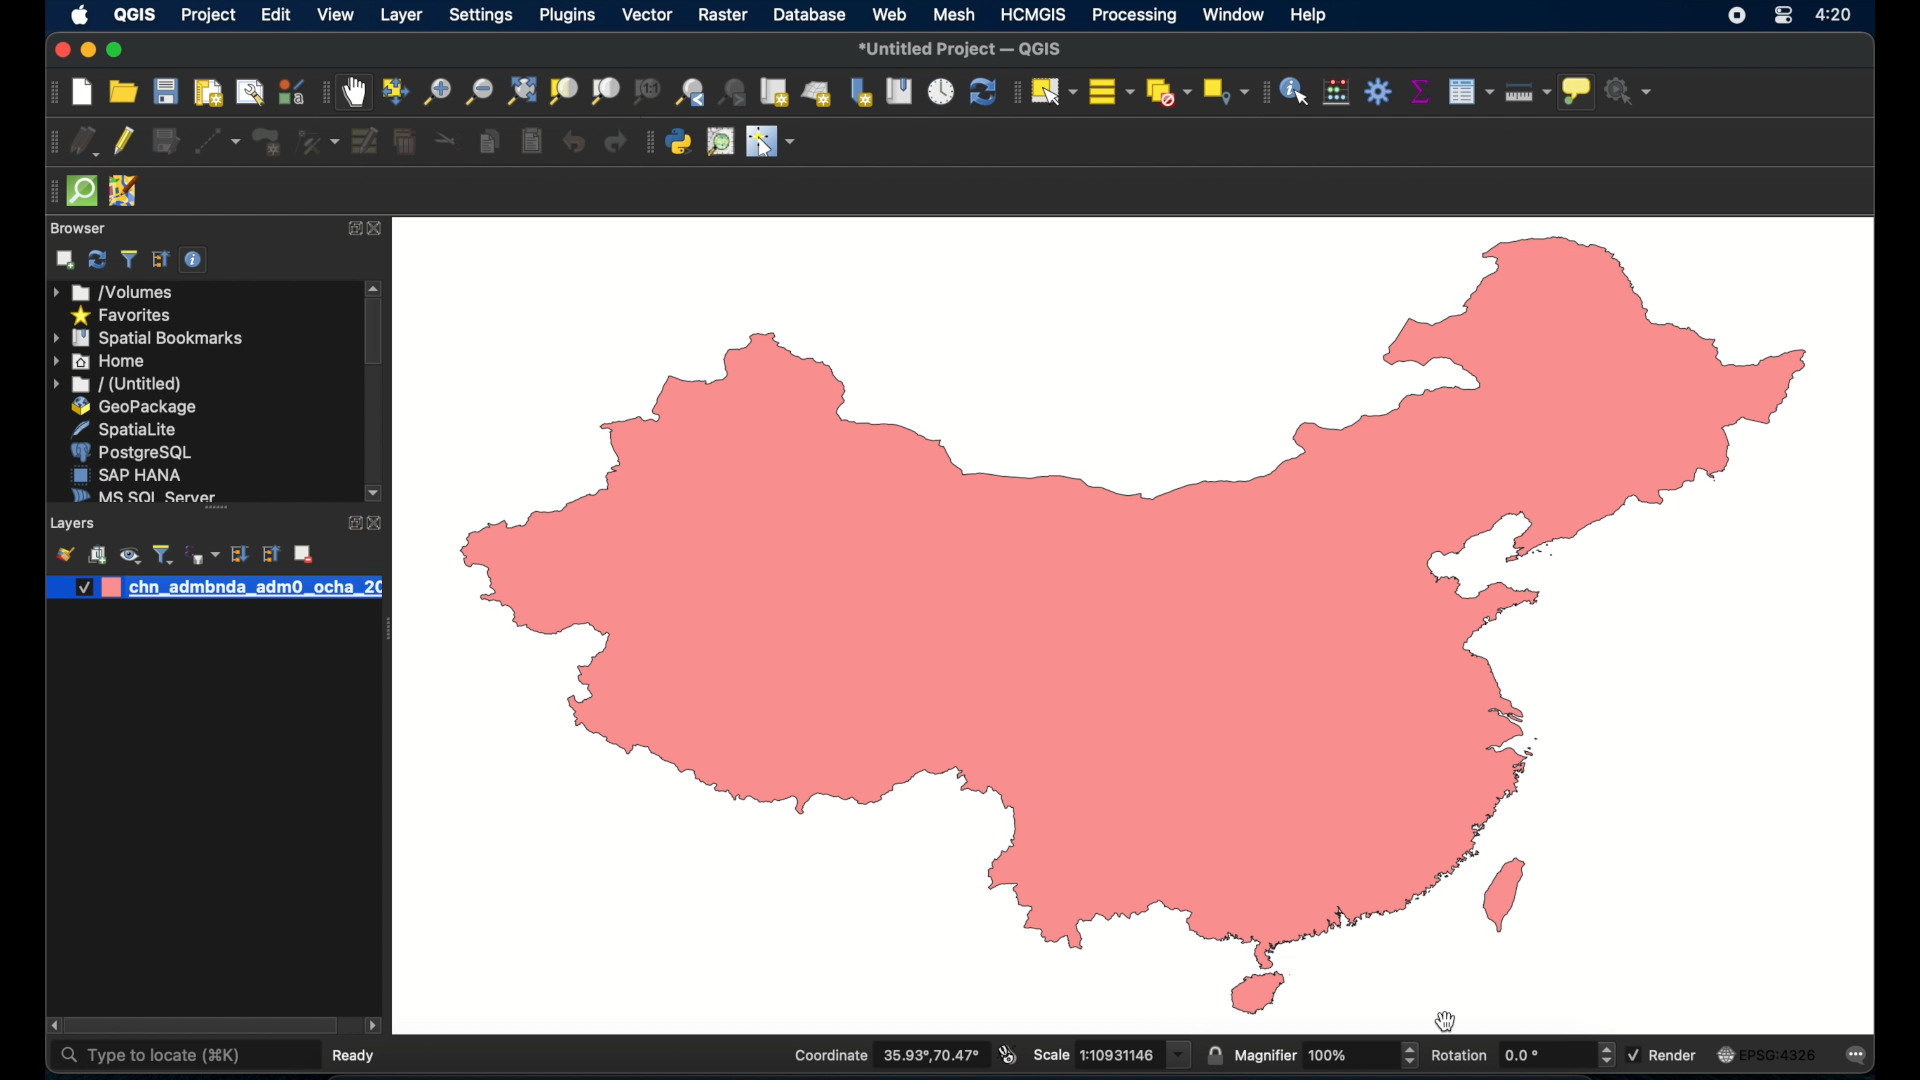 This screenshot has width=1920, height=1080. Describe the element at coordinates (1736, 15) in the screenshot. I see `screen recorder icon` at that location.